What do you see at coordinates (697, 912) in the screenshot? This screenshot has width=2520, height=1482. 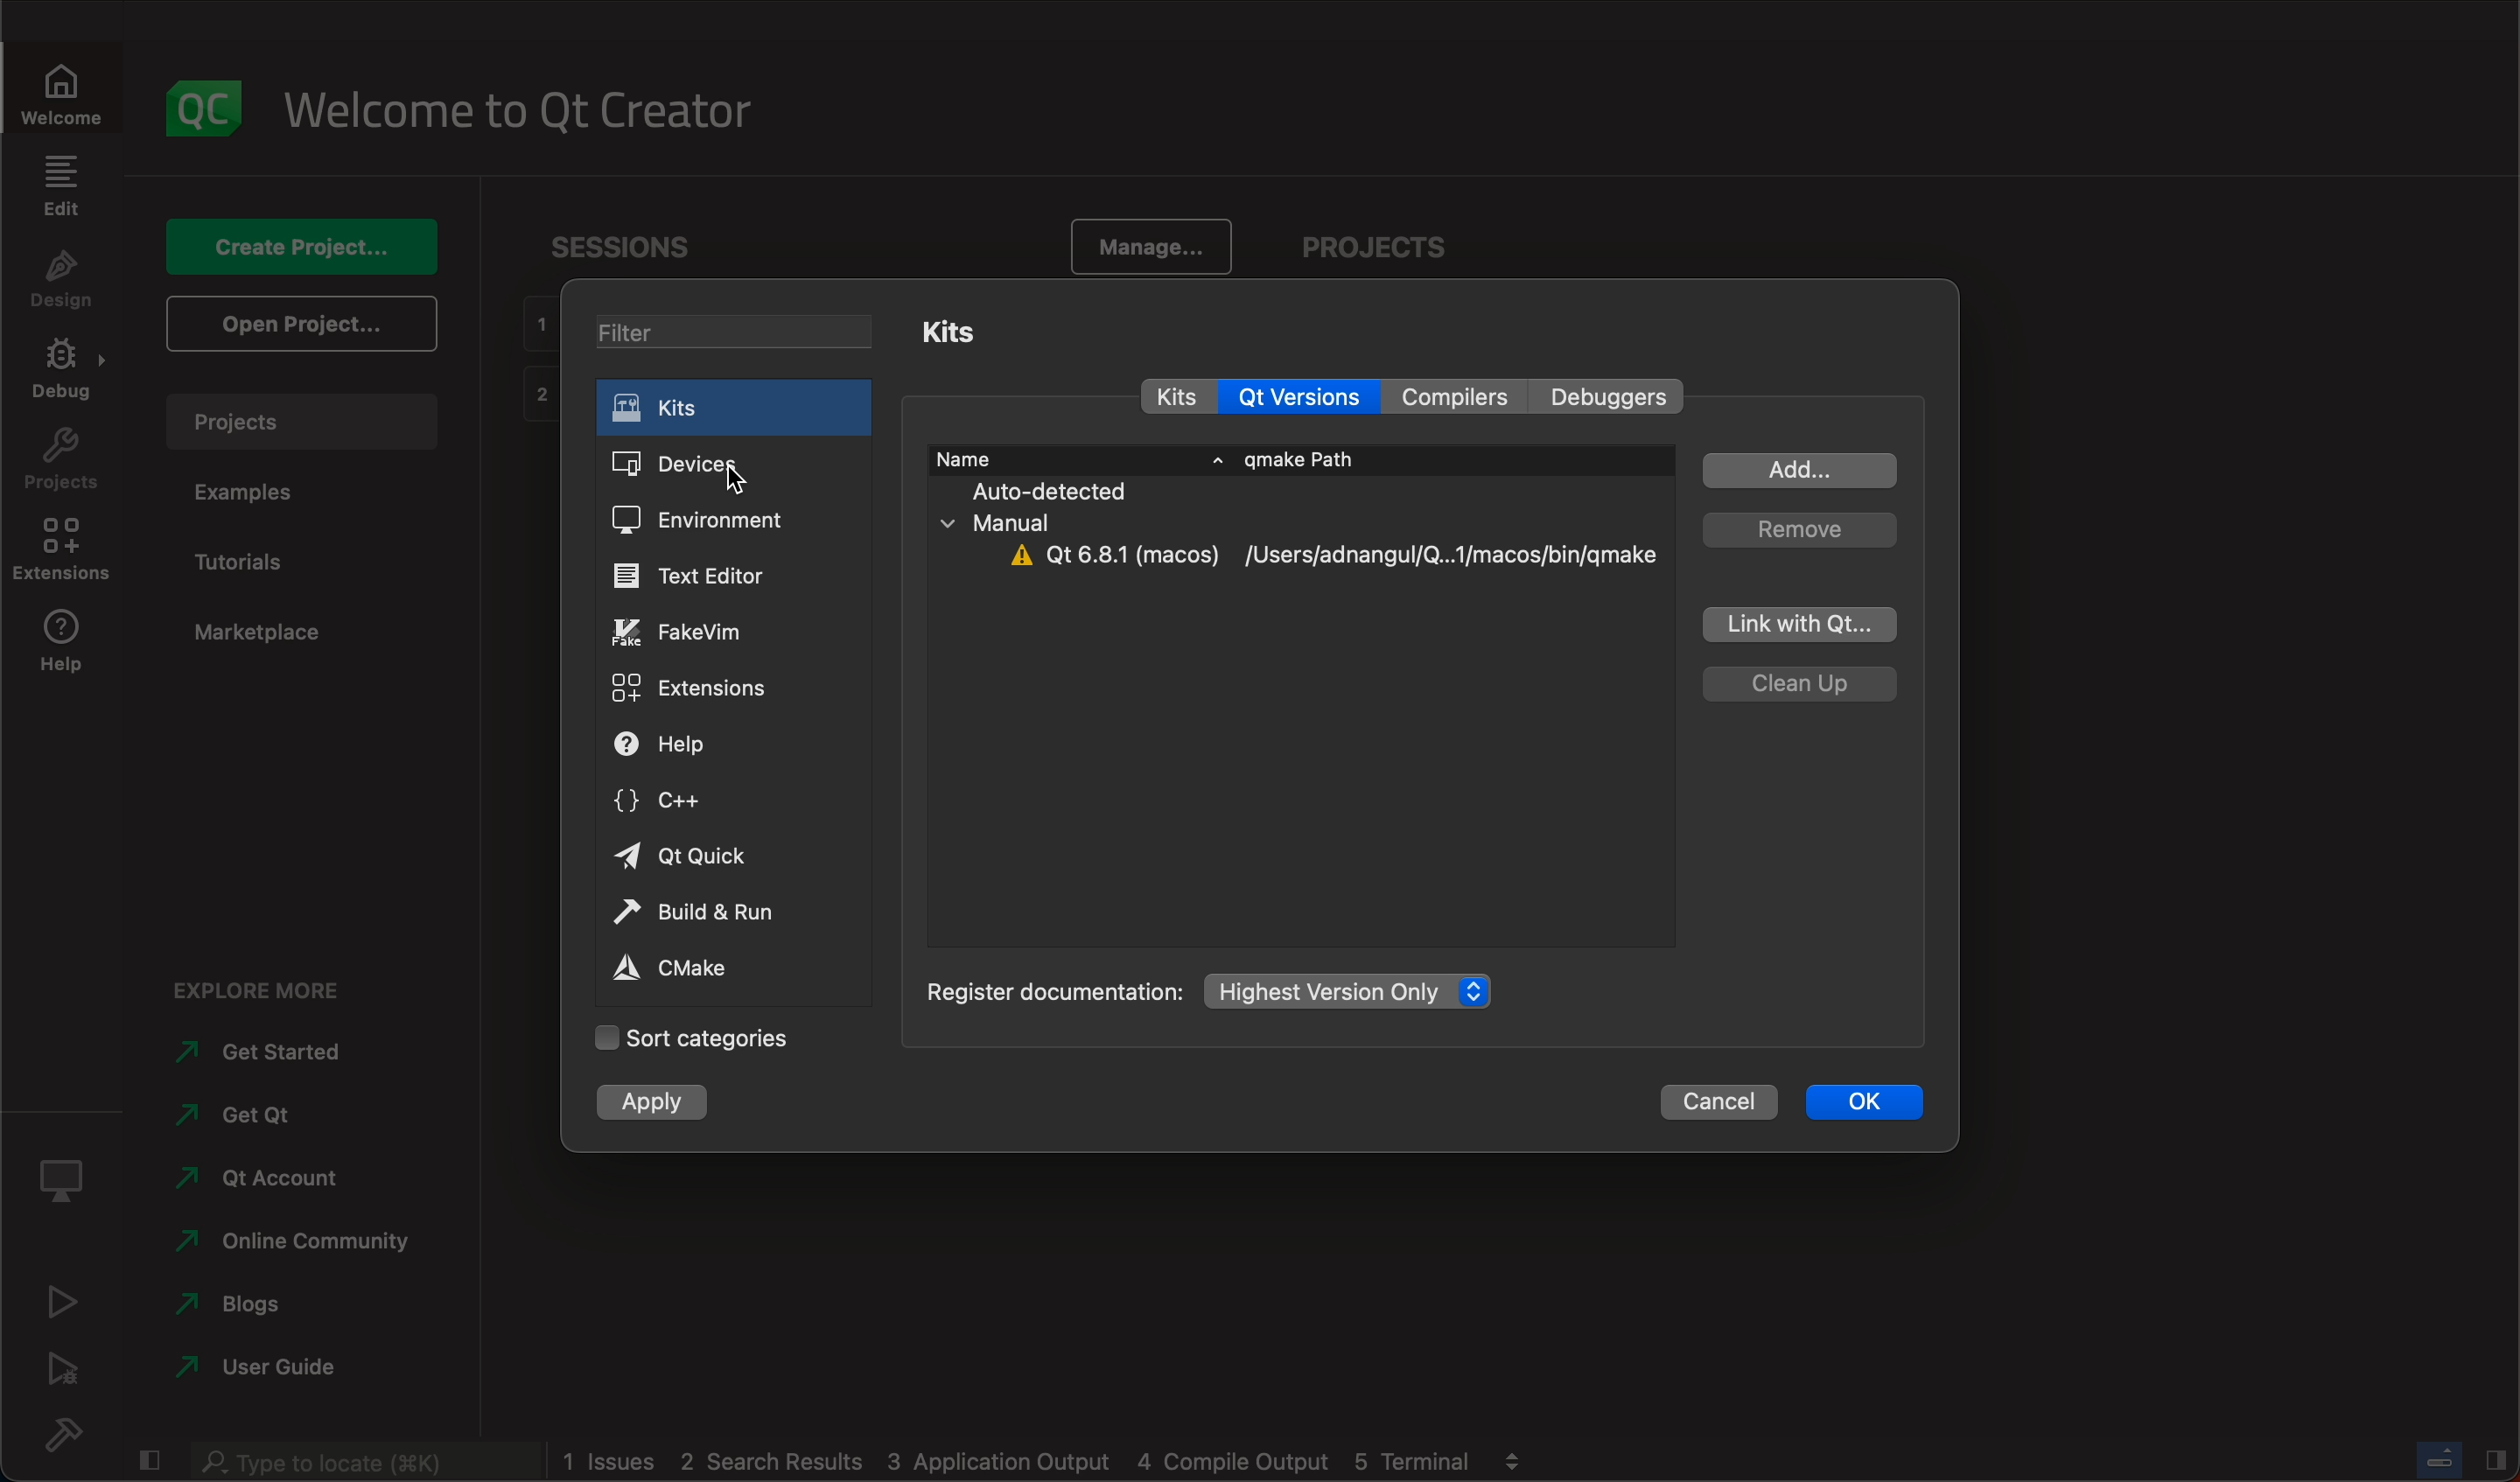 I see `build and run` at bounding box center [697, 912].